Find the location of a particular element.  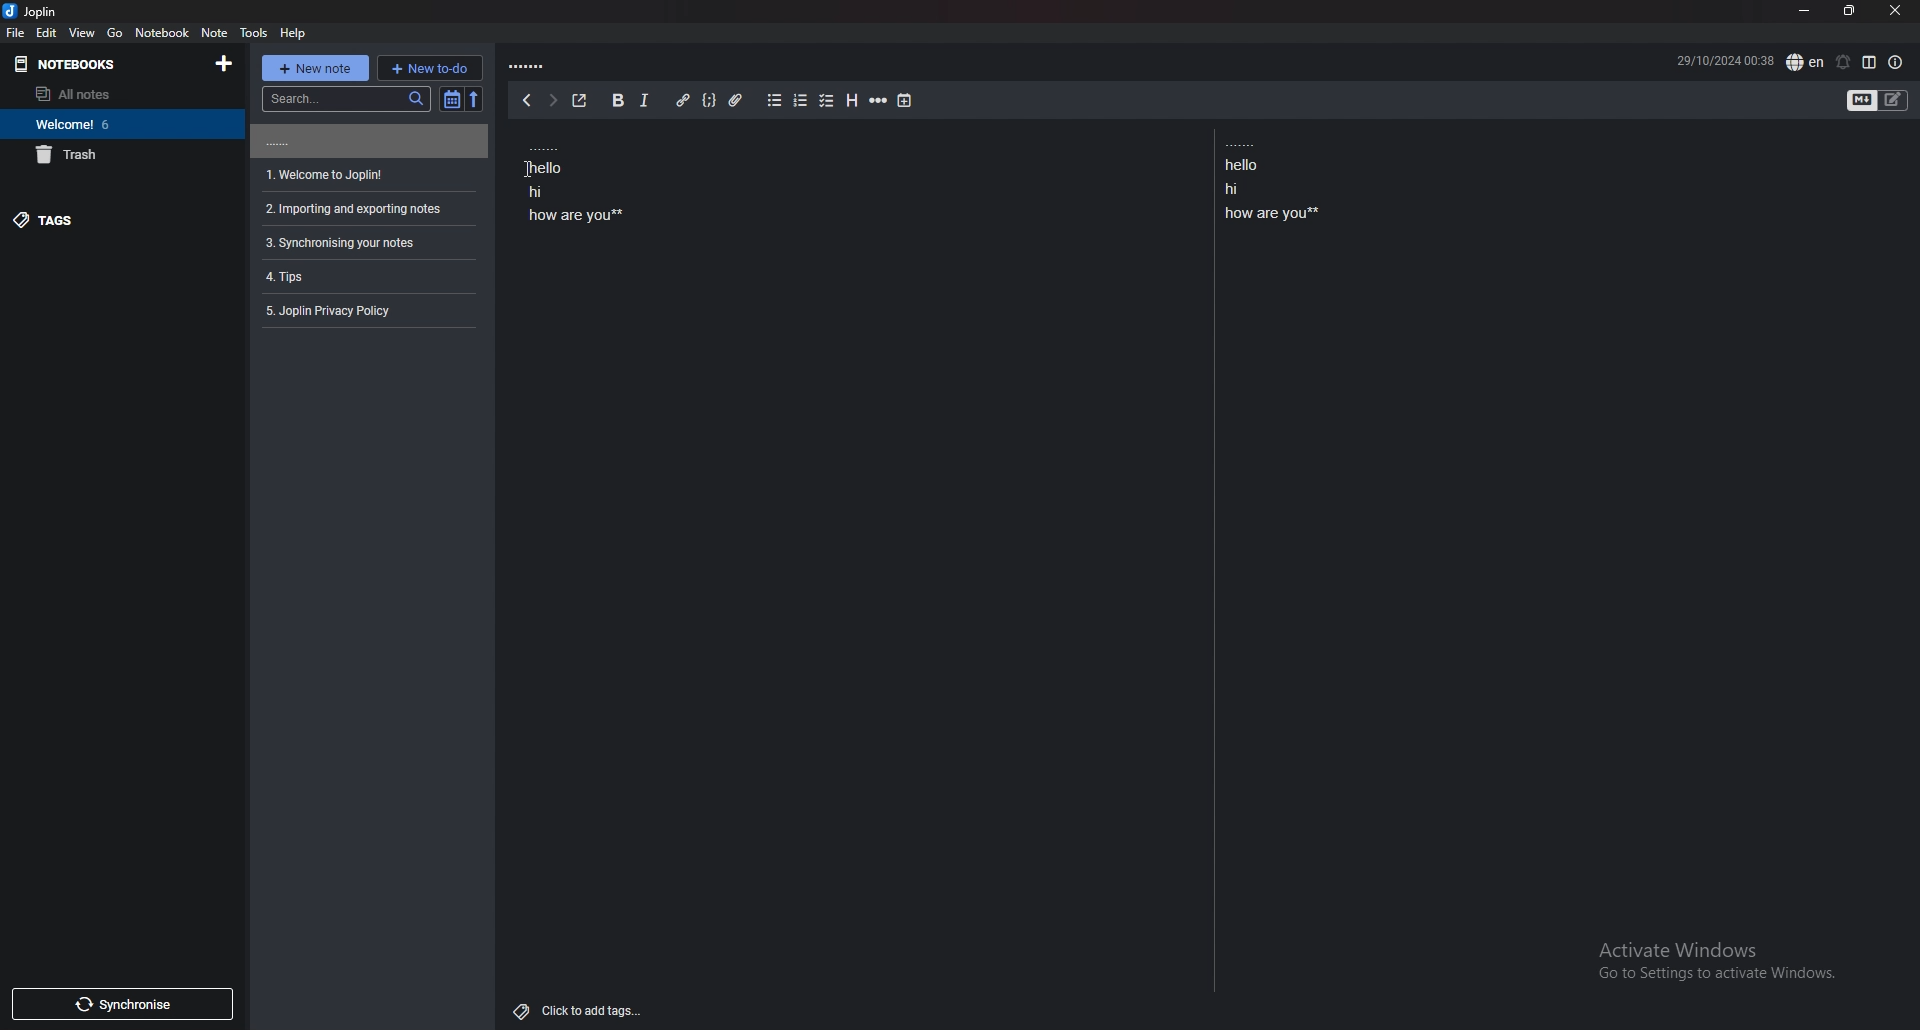

search bar is located at coordinates (345, 98).